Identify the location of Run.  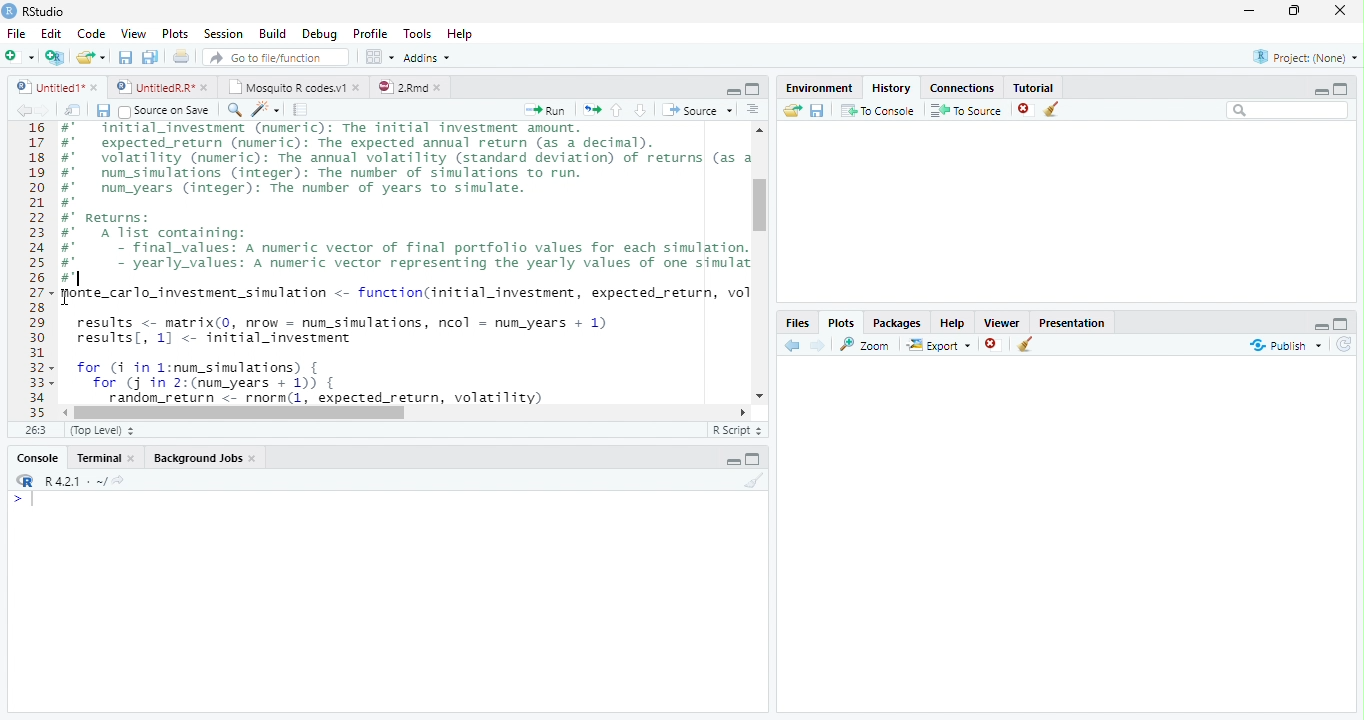
(546, 110).